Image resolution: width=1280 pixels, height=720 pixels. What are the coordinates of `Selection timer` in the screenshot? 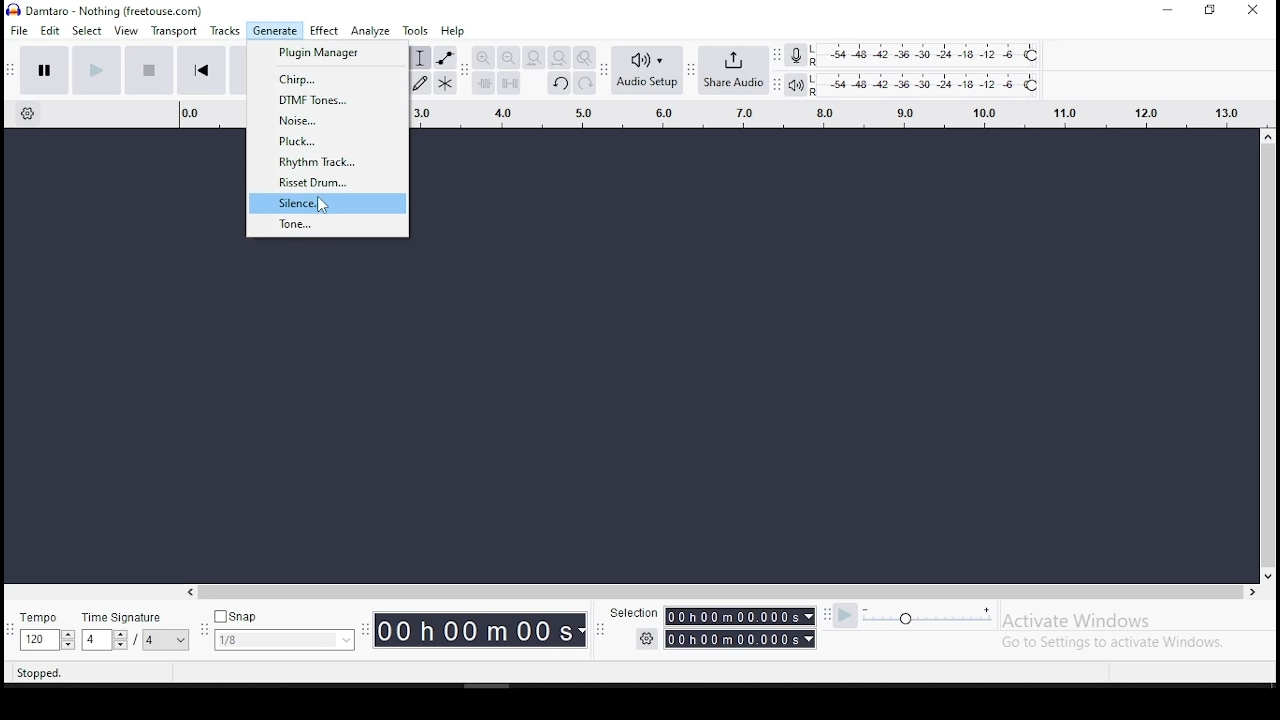 It's located at (713, 616).